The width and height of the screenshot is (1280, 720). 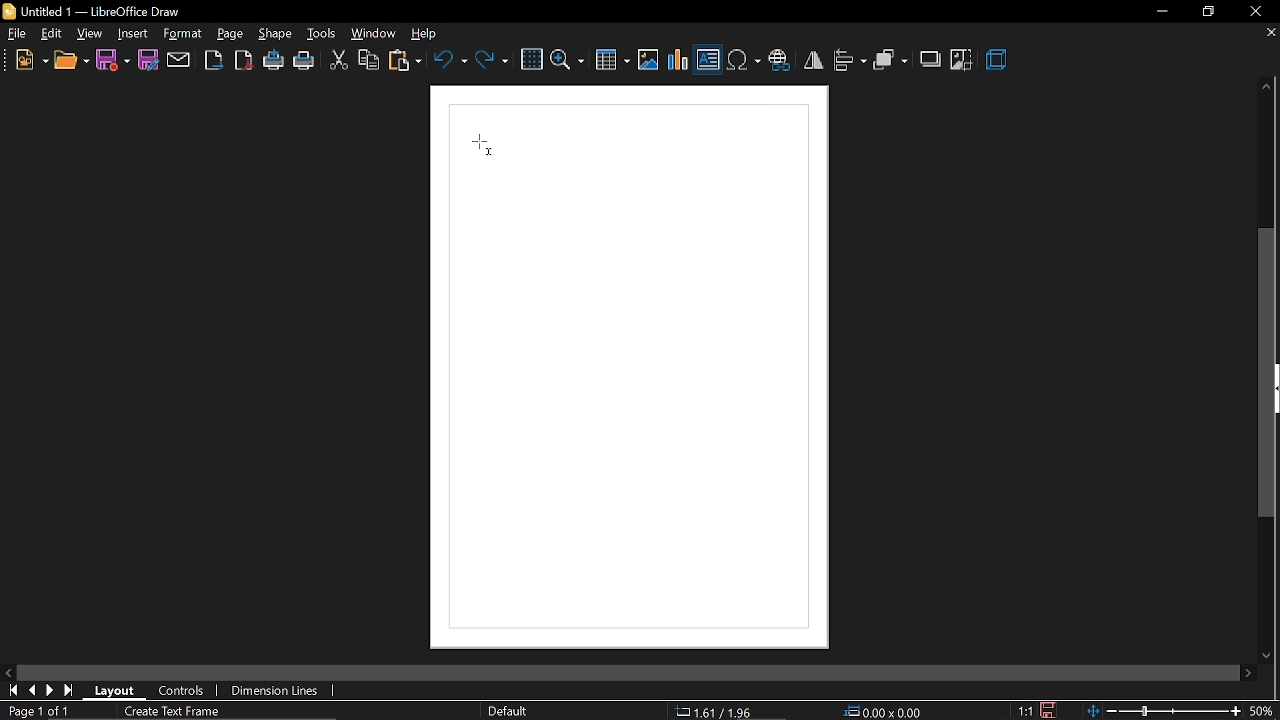 What do you see at coordinates (850, 60) in the screenshot?
I see `align` at bounding box center [850, 60].